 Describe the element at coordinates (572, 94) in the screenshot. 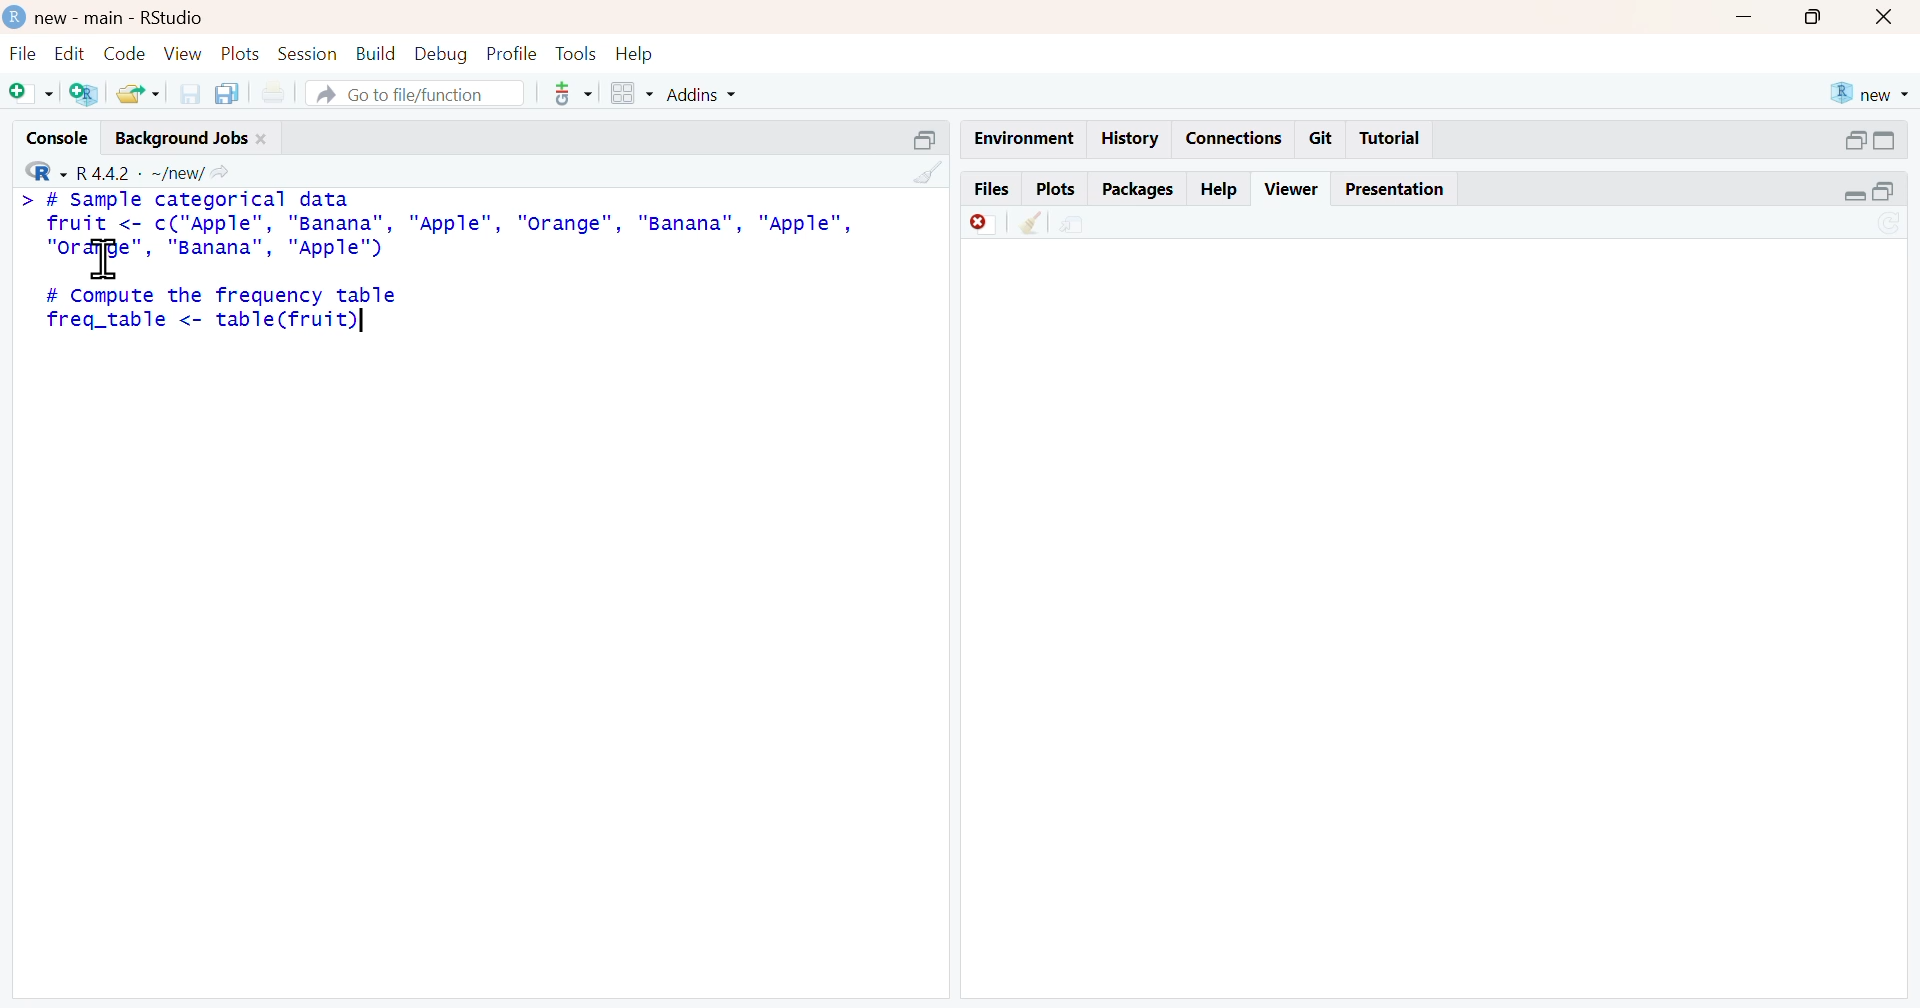

I see `code tools` at that location.